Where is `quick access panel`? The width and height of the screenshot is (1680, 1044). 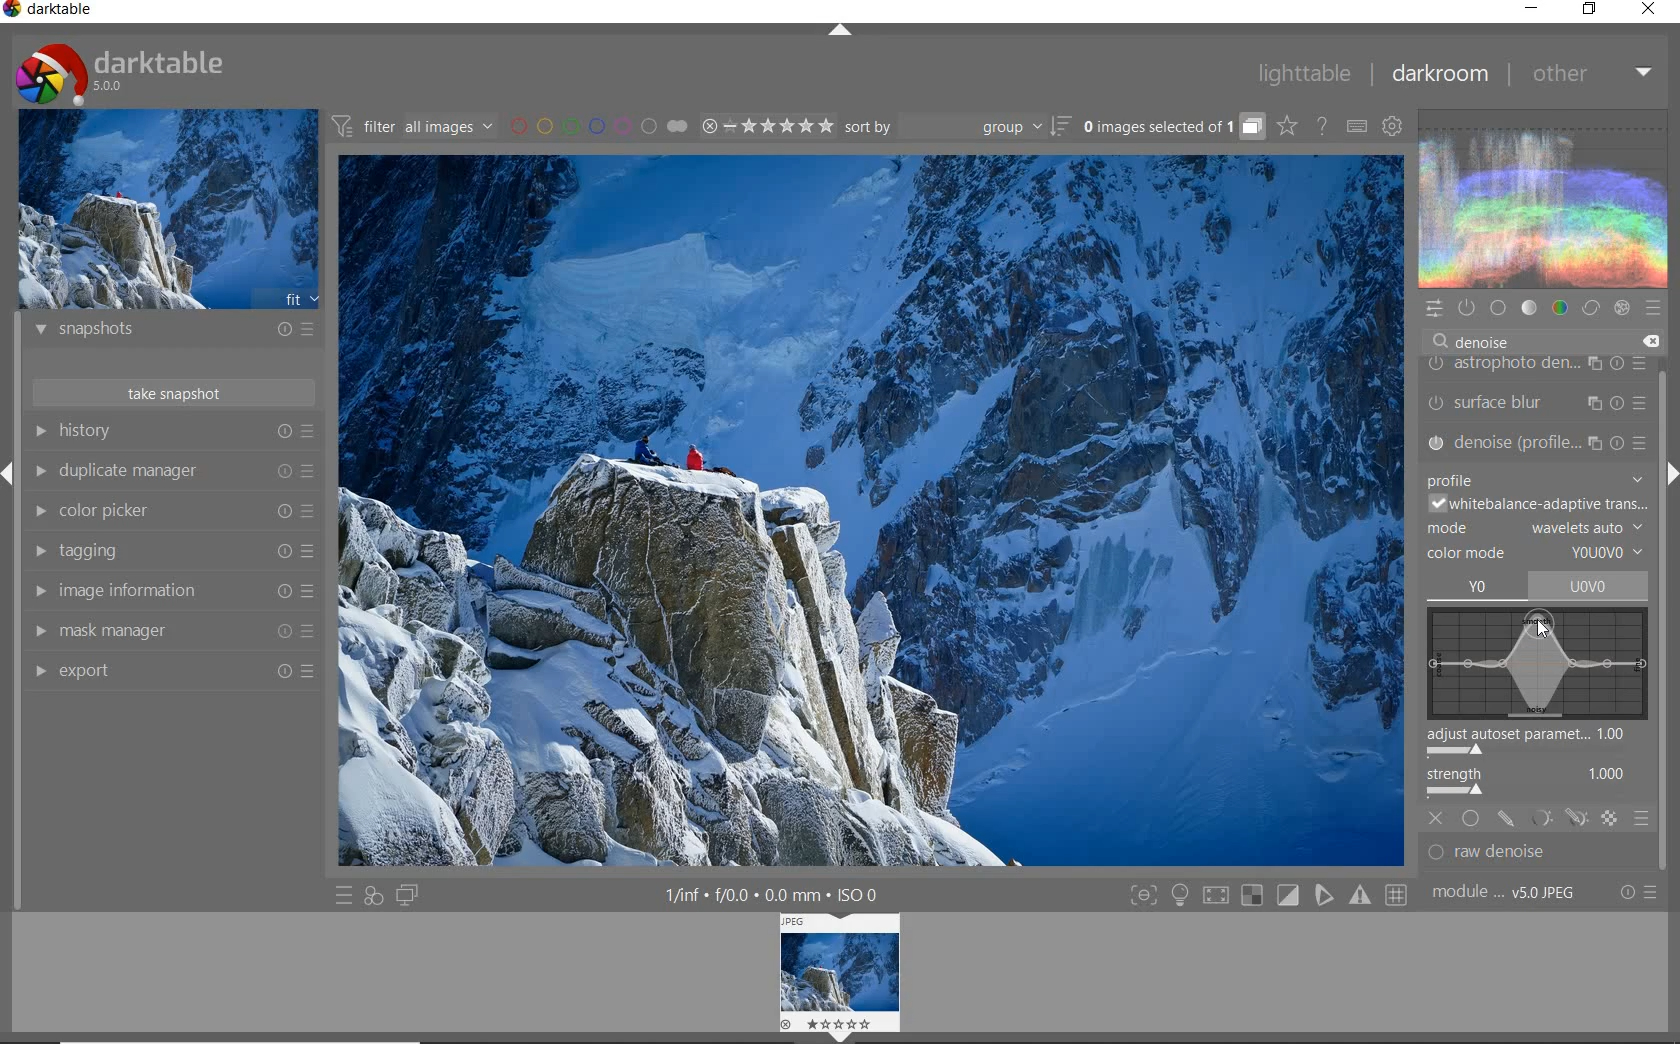 quick access panel is located at coordinates (1432, 309).